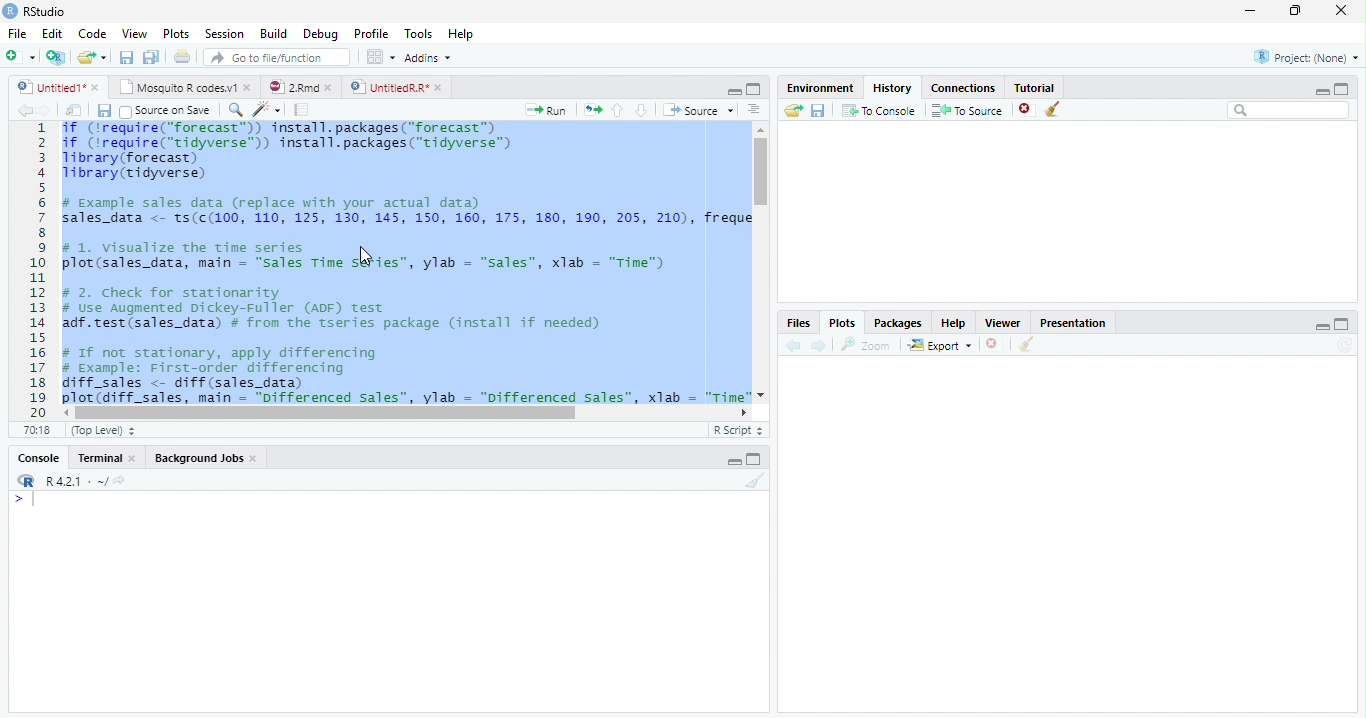 The width and height of the screenshot is (1366, 718). What do you see at coordinates (1289, 111) in the screenshot?
I see `Search` at bounding box center [1289, 111].